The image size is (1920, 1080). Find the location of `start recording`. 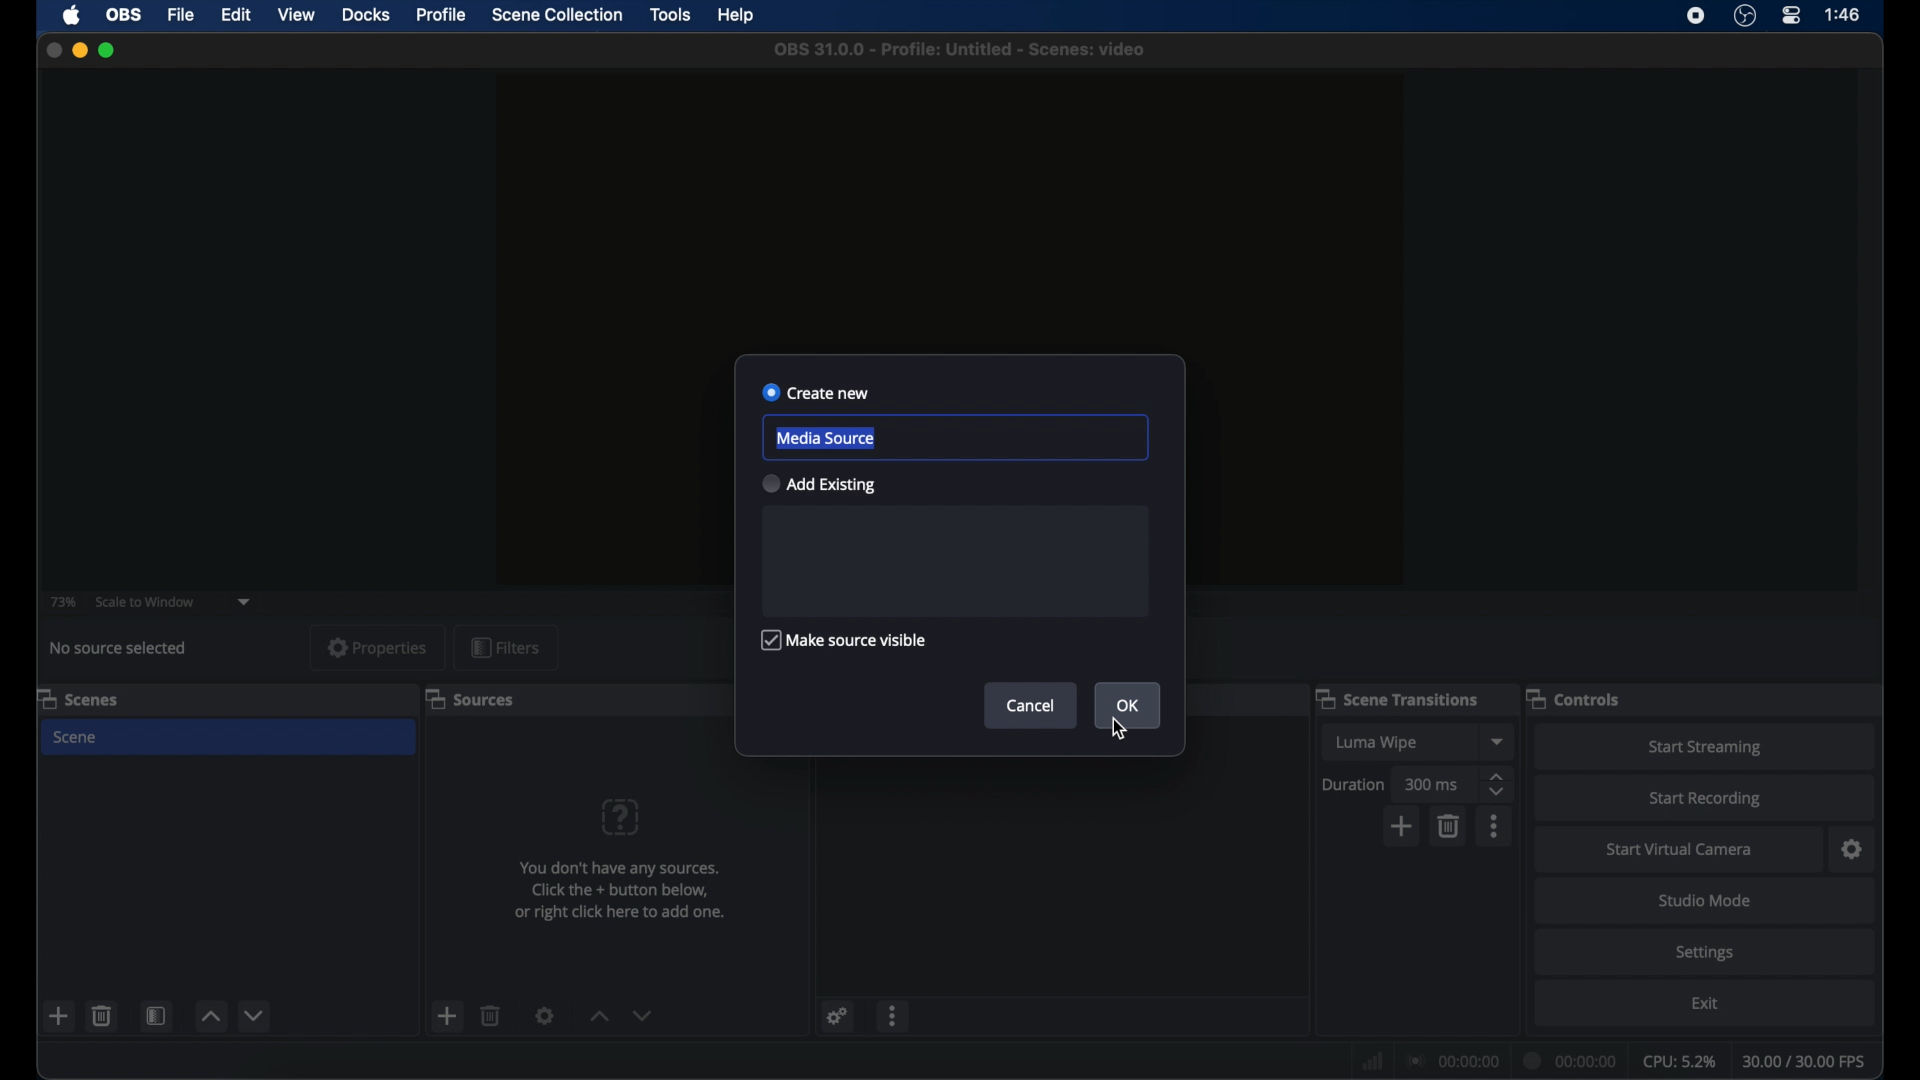

start recording is located at coordinates (1708, 799).